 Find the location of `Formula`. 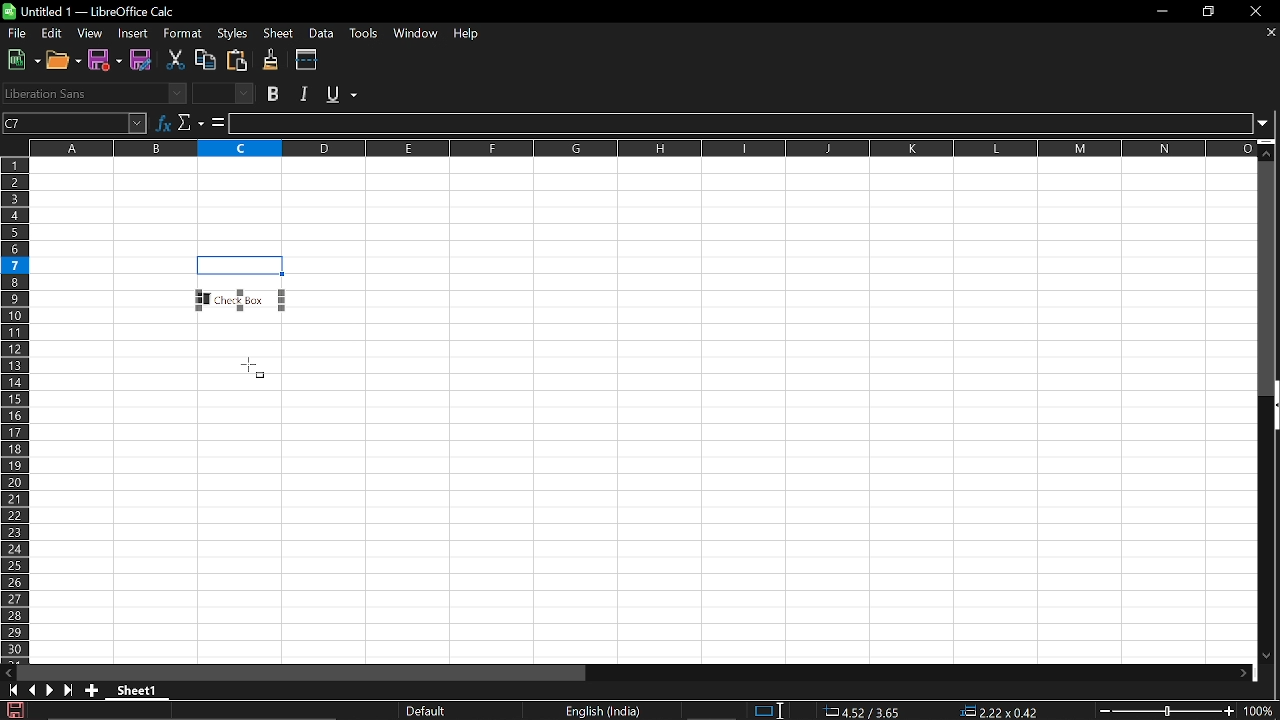

Formula is located at coordinates (218, 122).